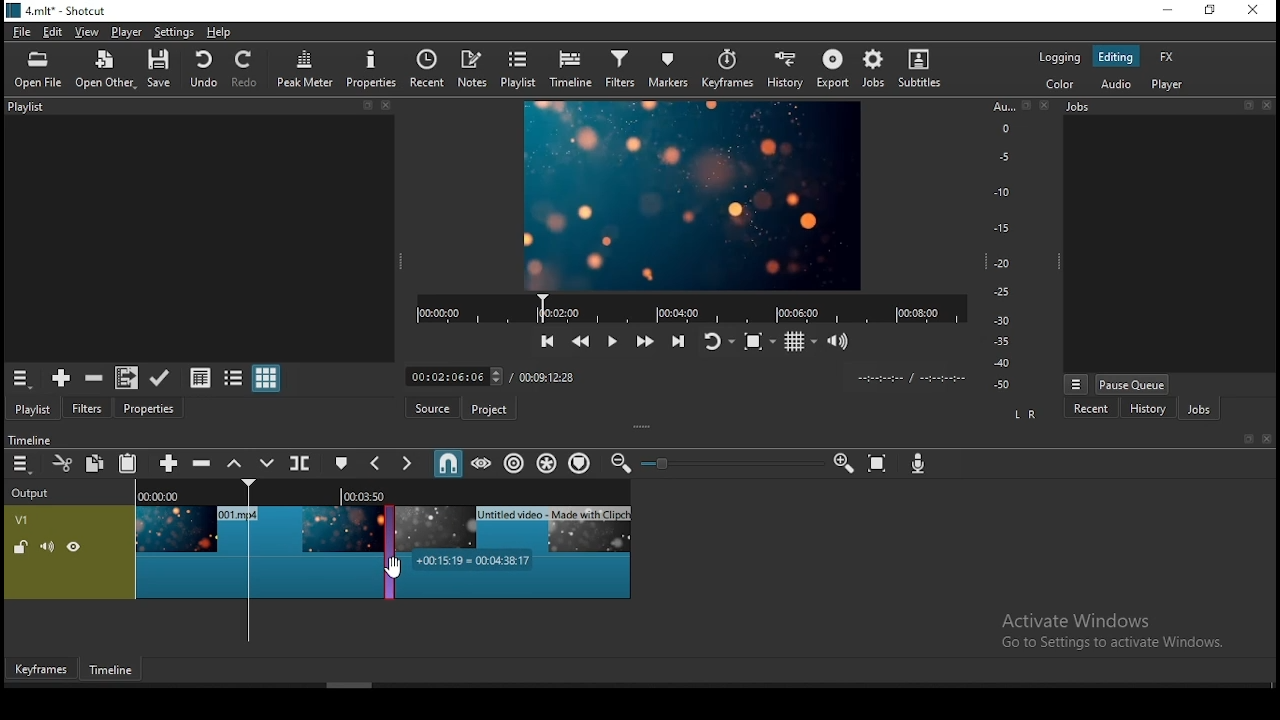 This screenshot has height=720, width=1280. Describe the element at coordinates (579, 339) in the screenshot. I see `play quickly backwards` at that location.